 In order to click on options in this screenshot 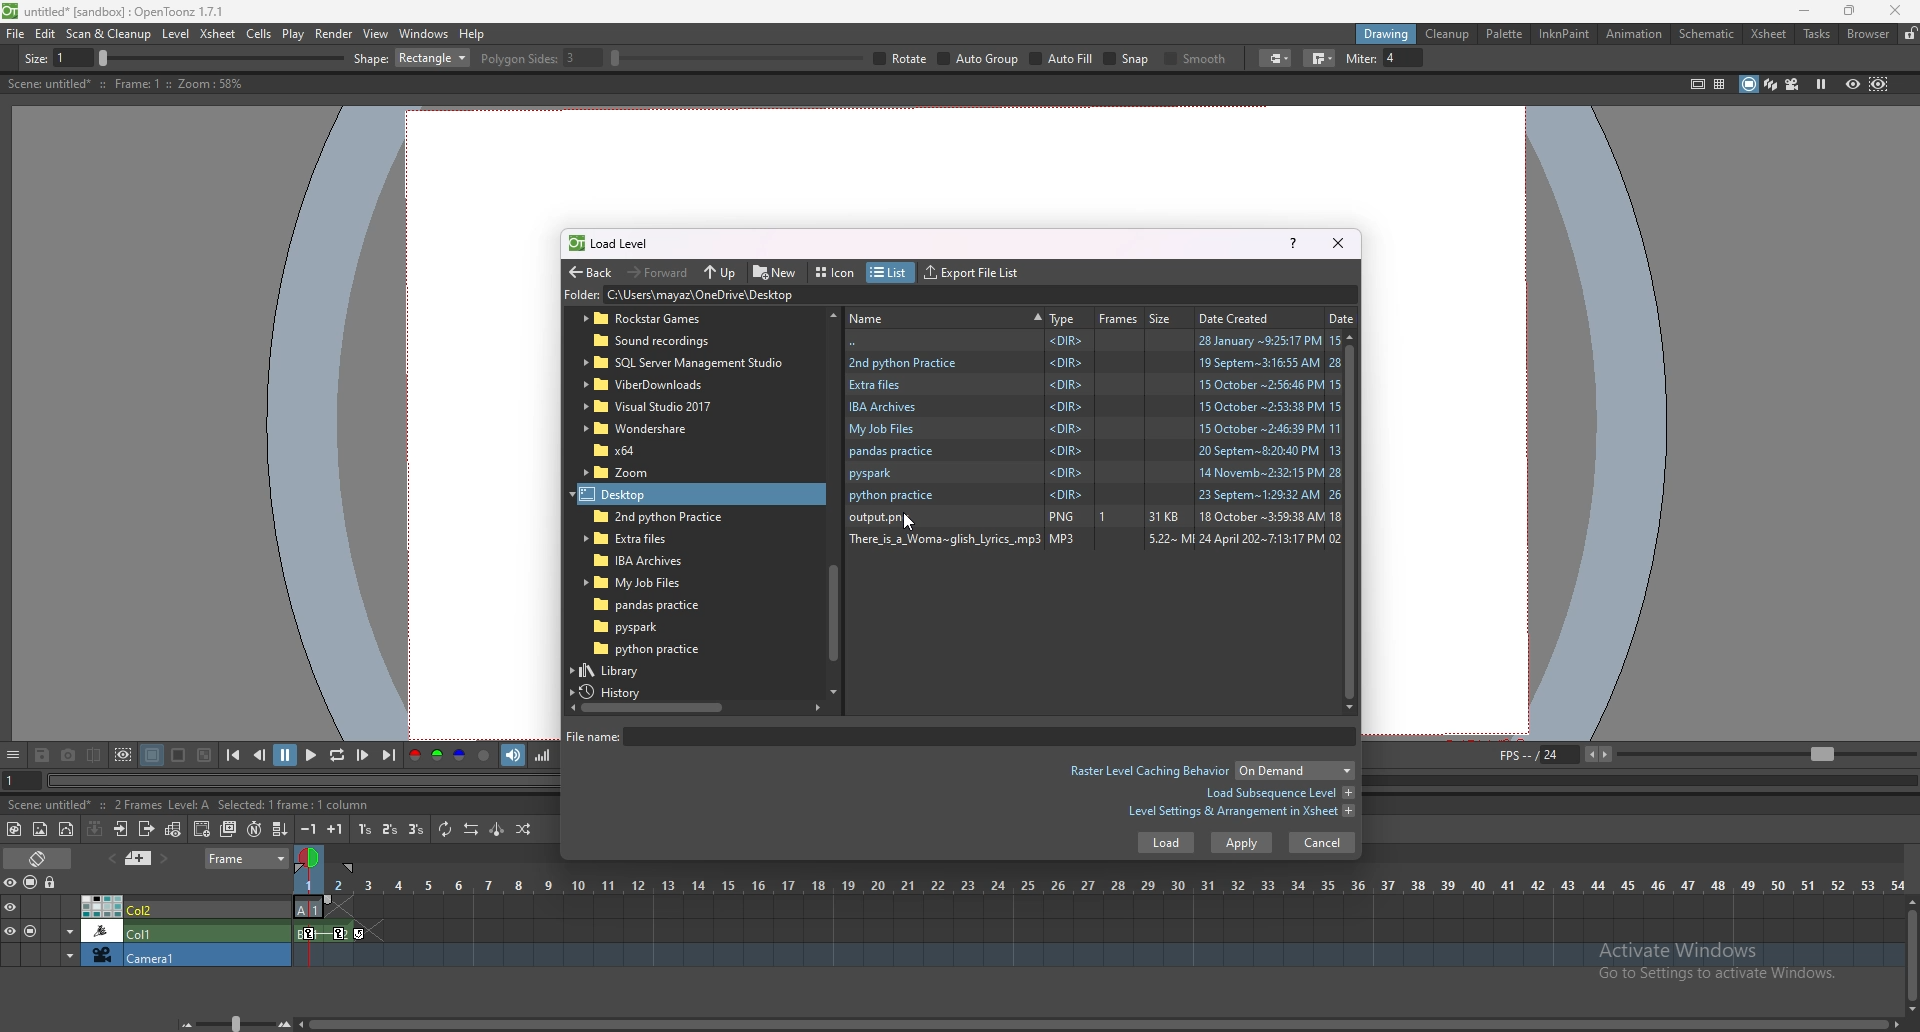, I will do `click(13, 756)`.